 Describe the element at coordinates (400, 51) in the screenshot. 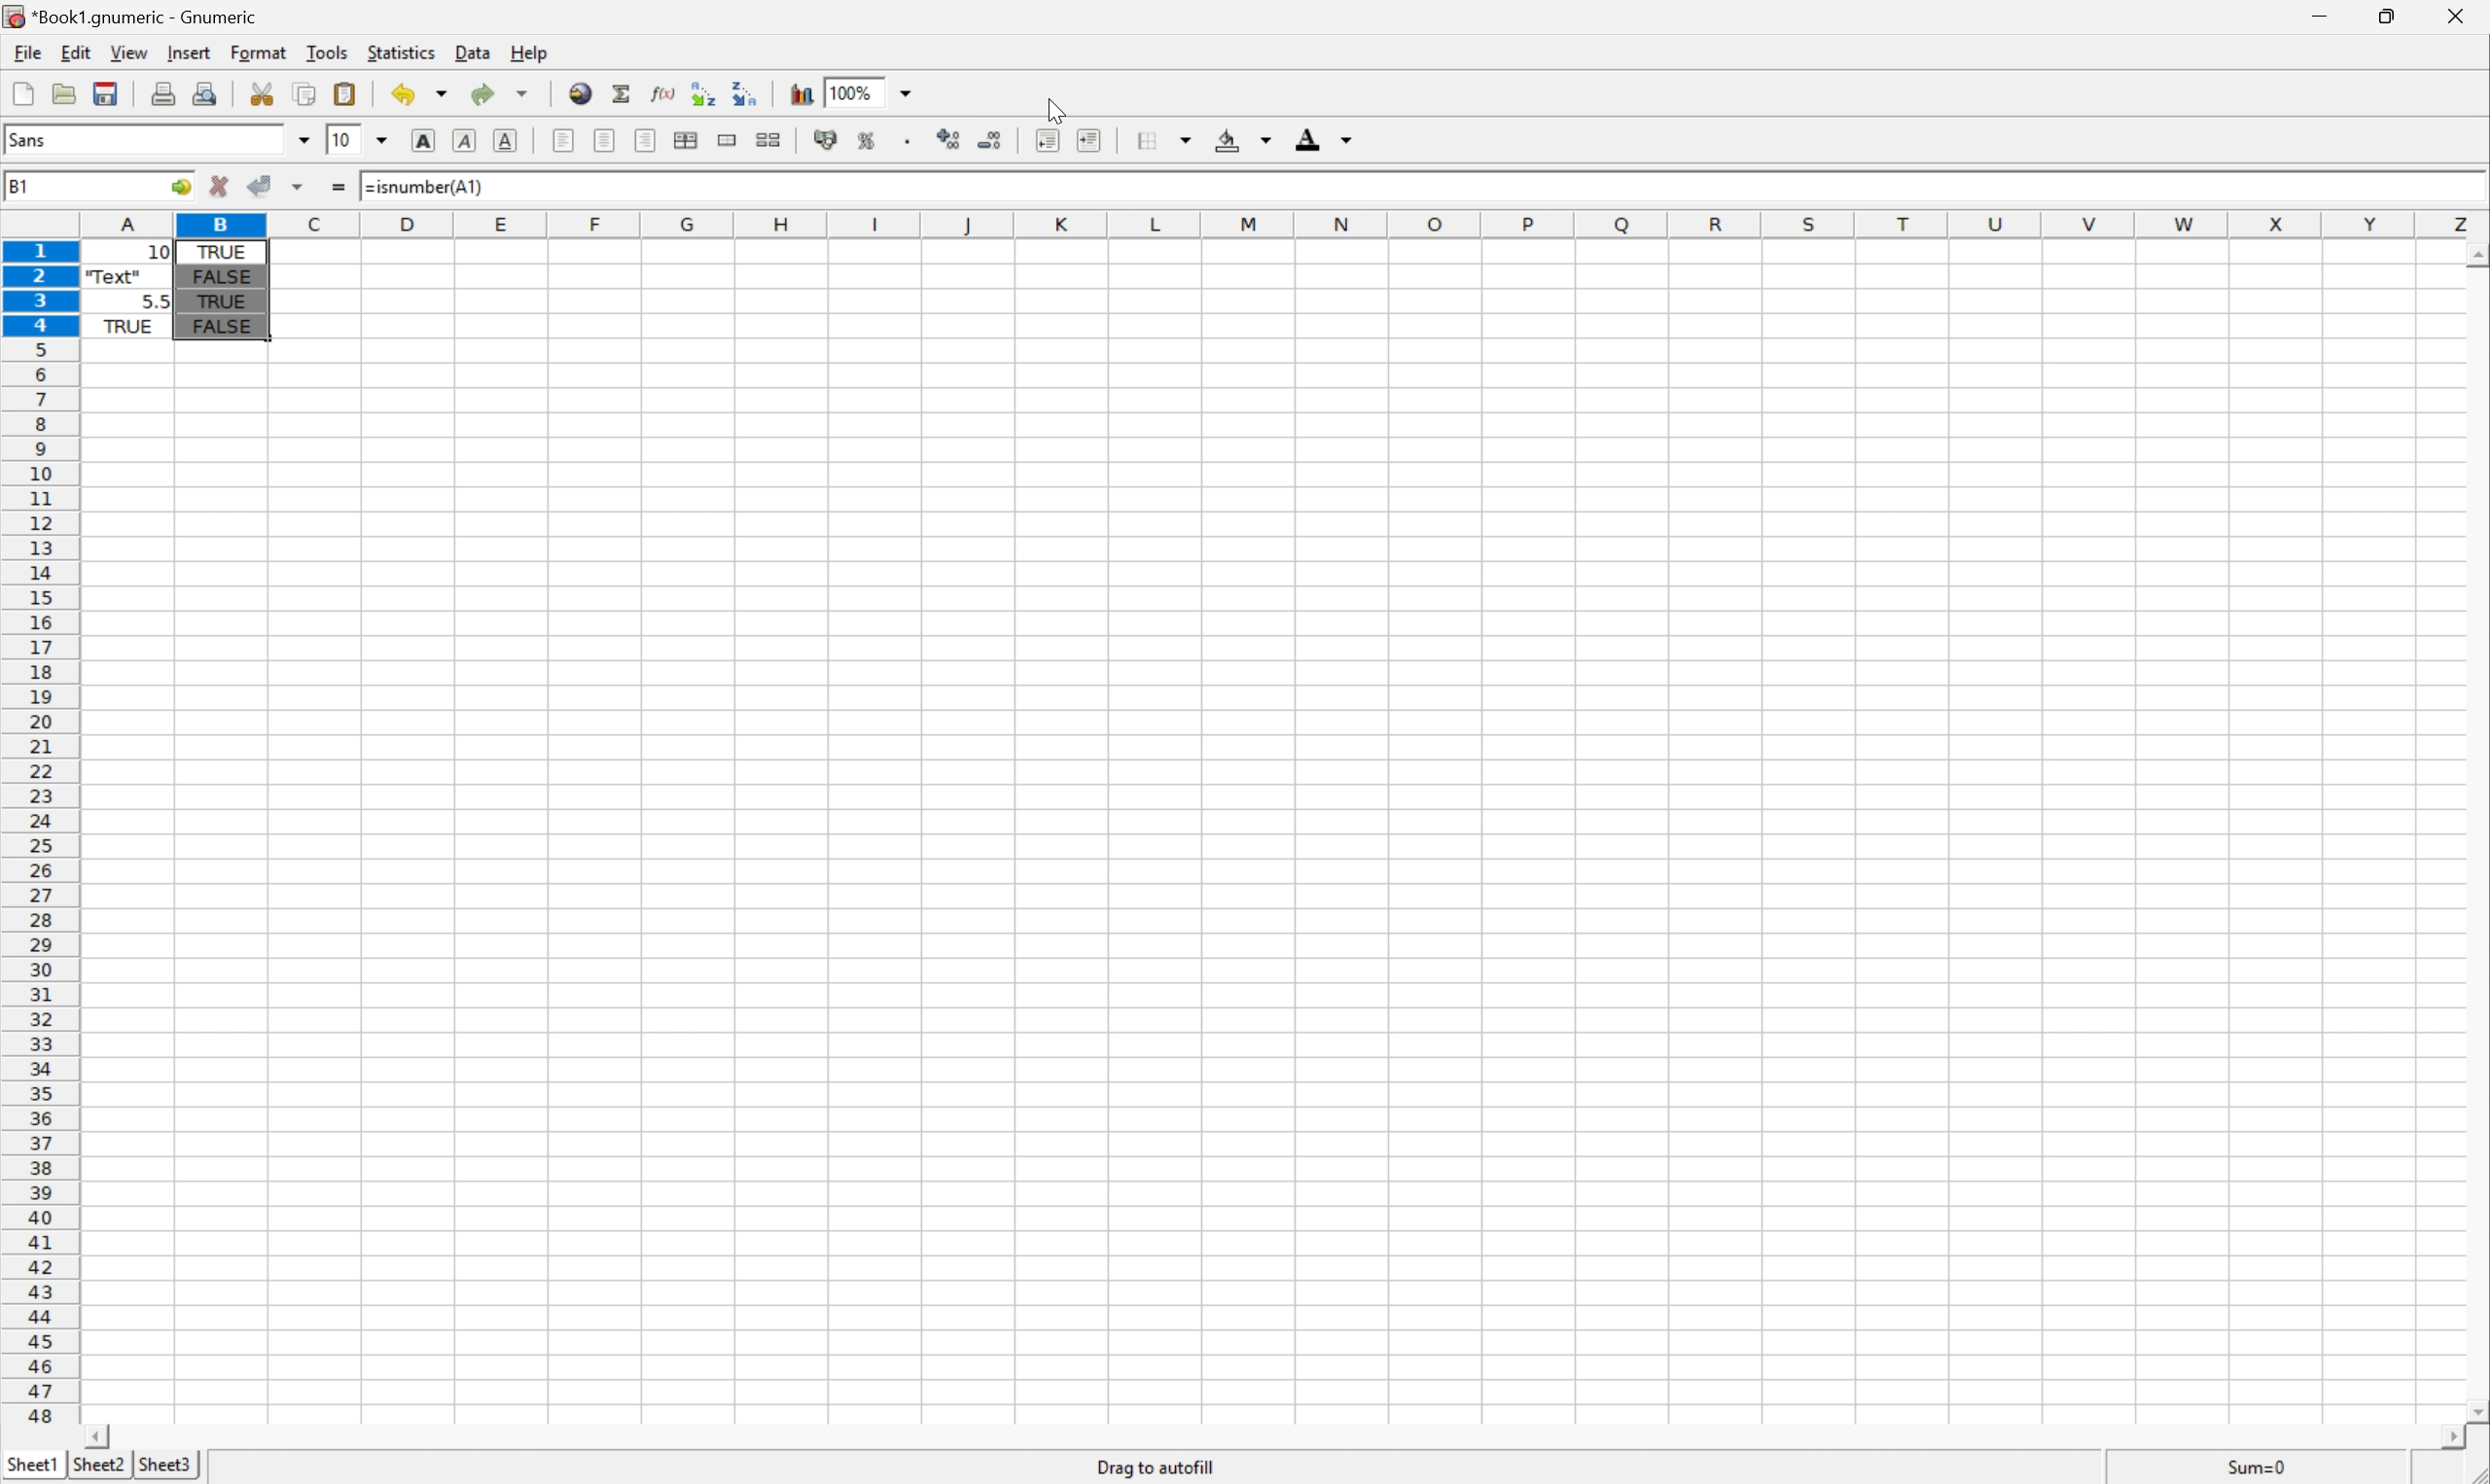

I see `Statistics` at that location.